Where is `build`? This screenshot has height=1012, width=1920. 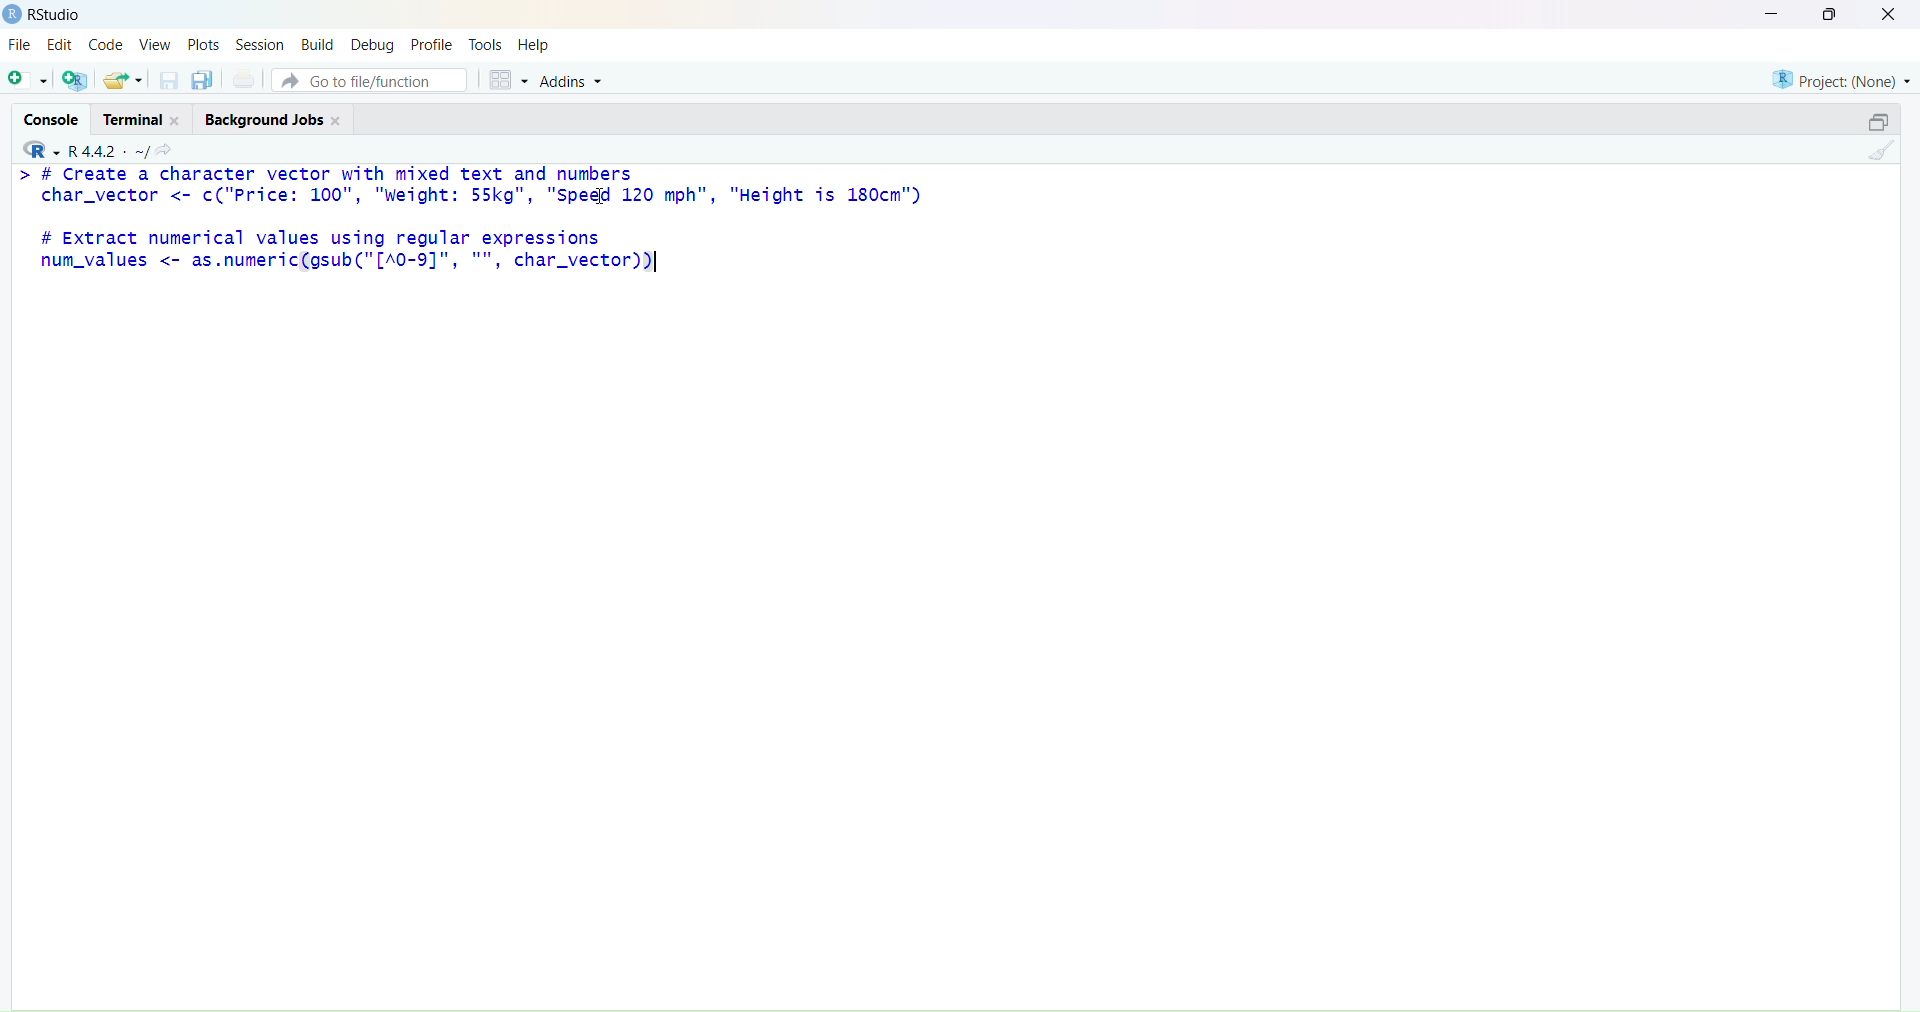 build is located at coordinates (320, 46).